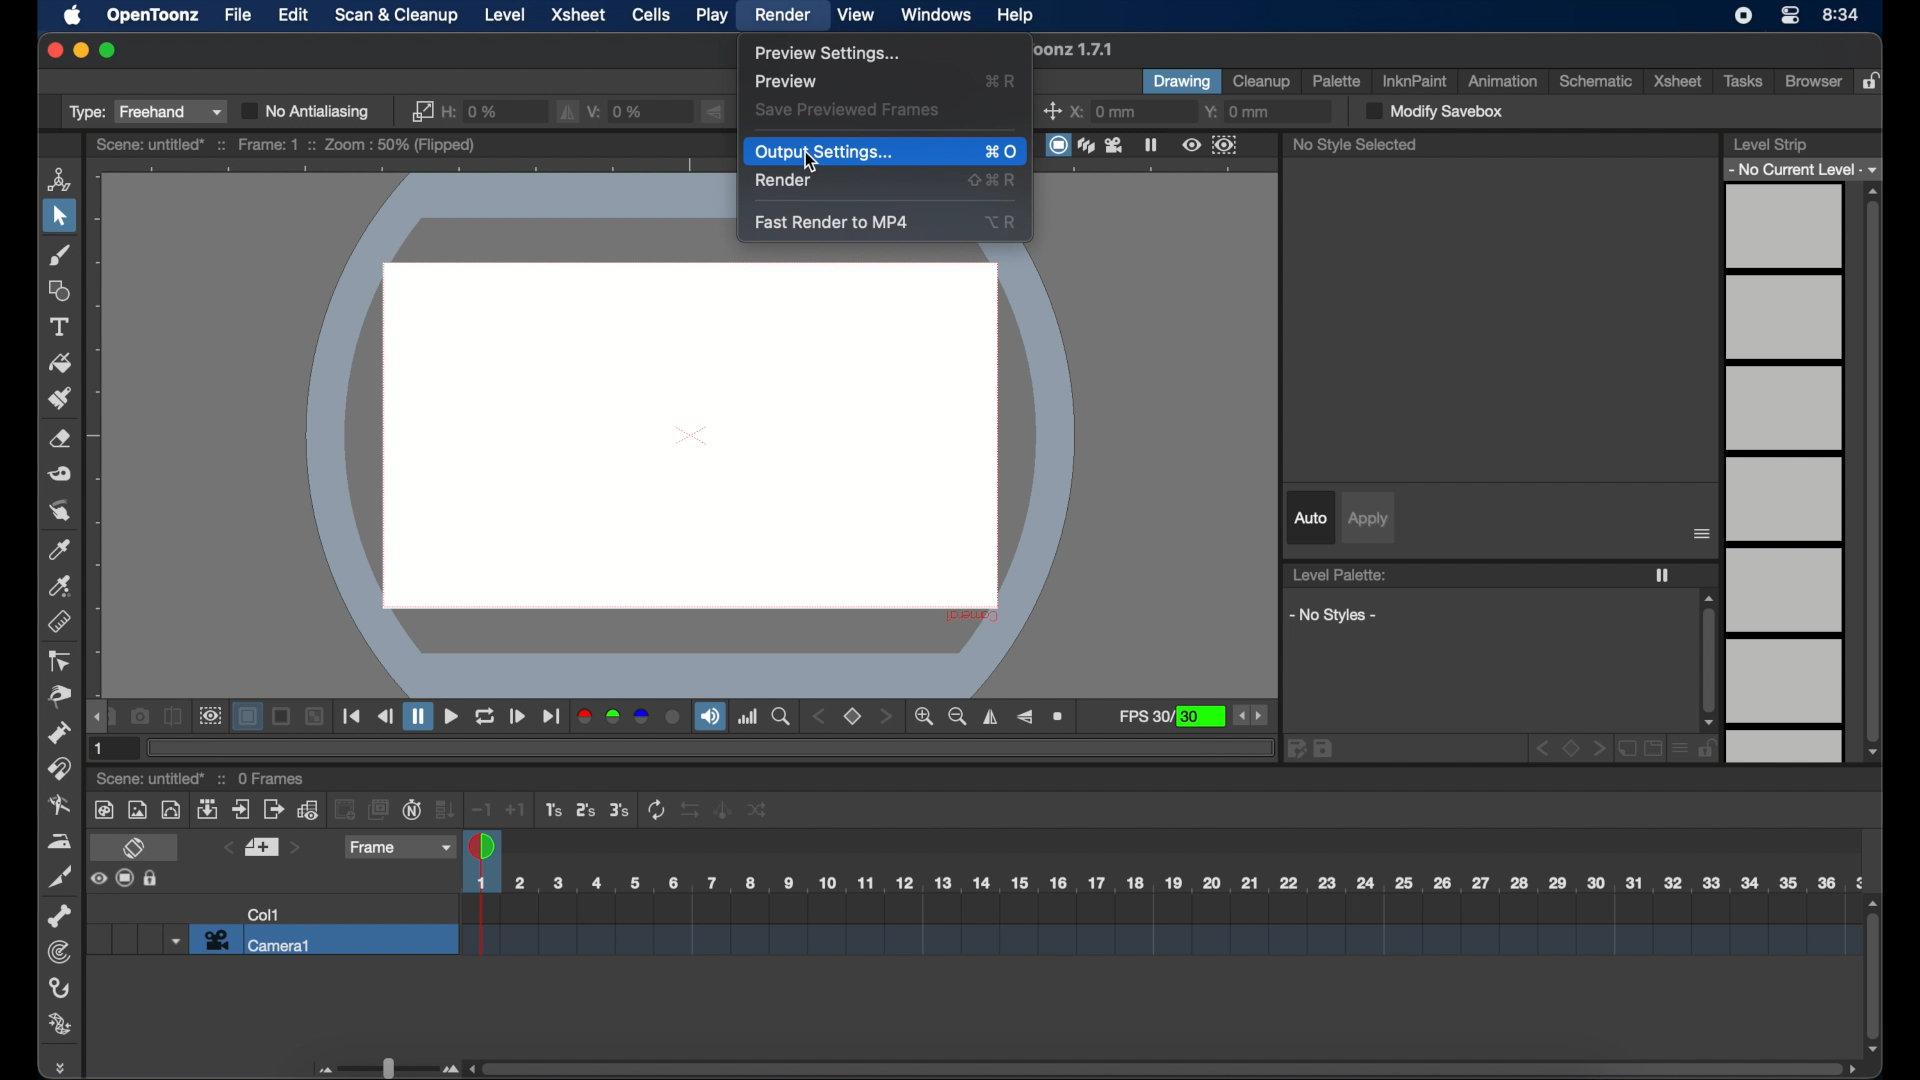  Describe the element at coordinates (419, 718) in the screenshot. I see `` at that location.